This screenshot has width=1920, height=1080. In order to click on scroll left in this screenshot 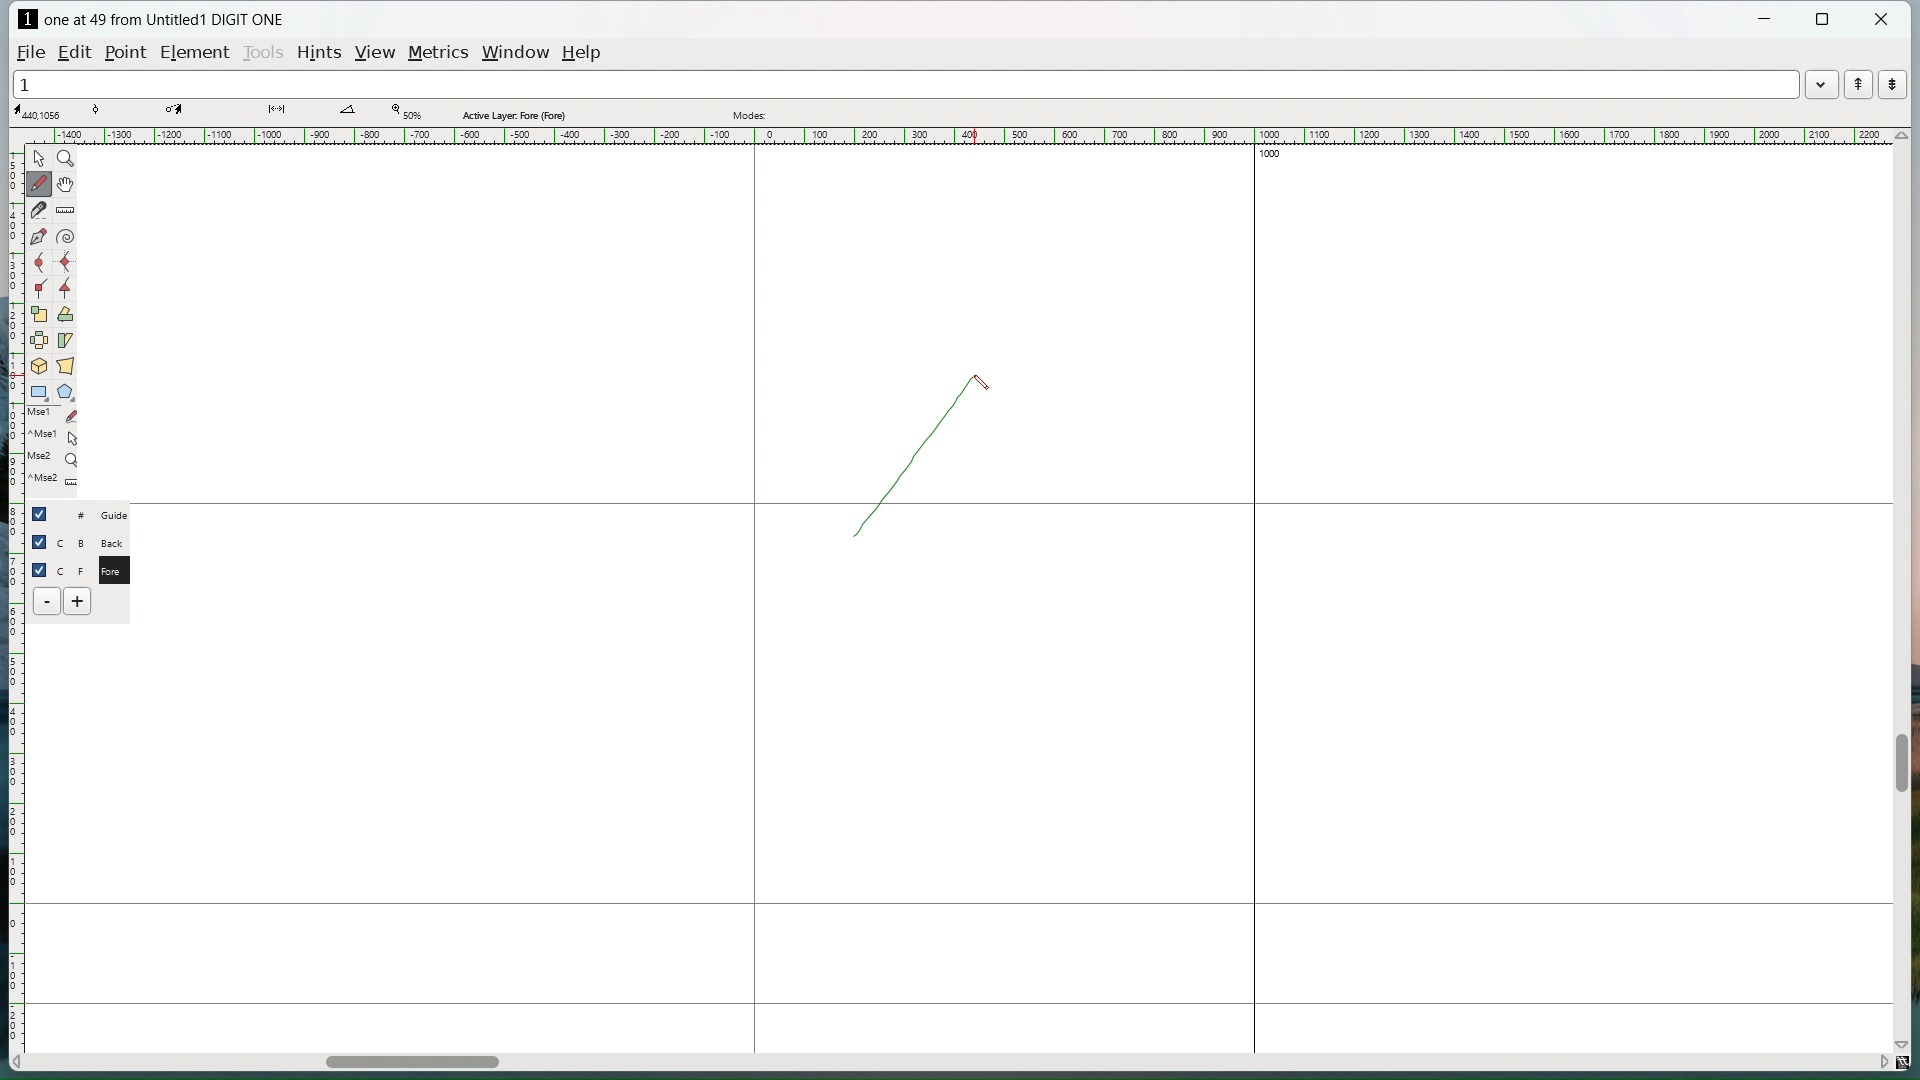, I will do `click(18, 1063)`.